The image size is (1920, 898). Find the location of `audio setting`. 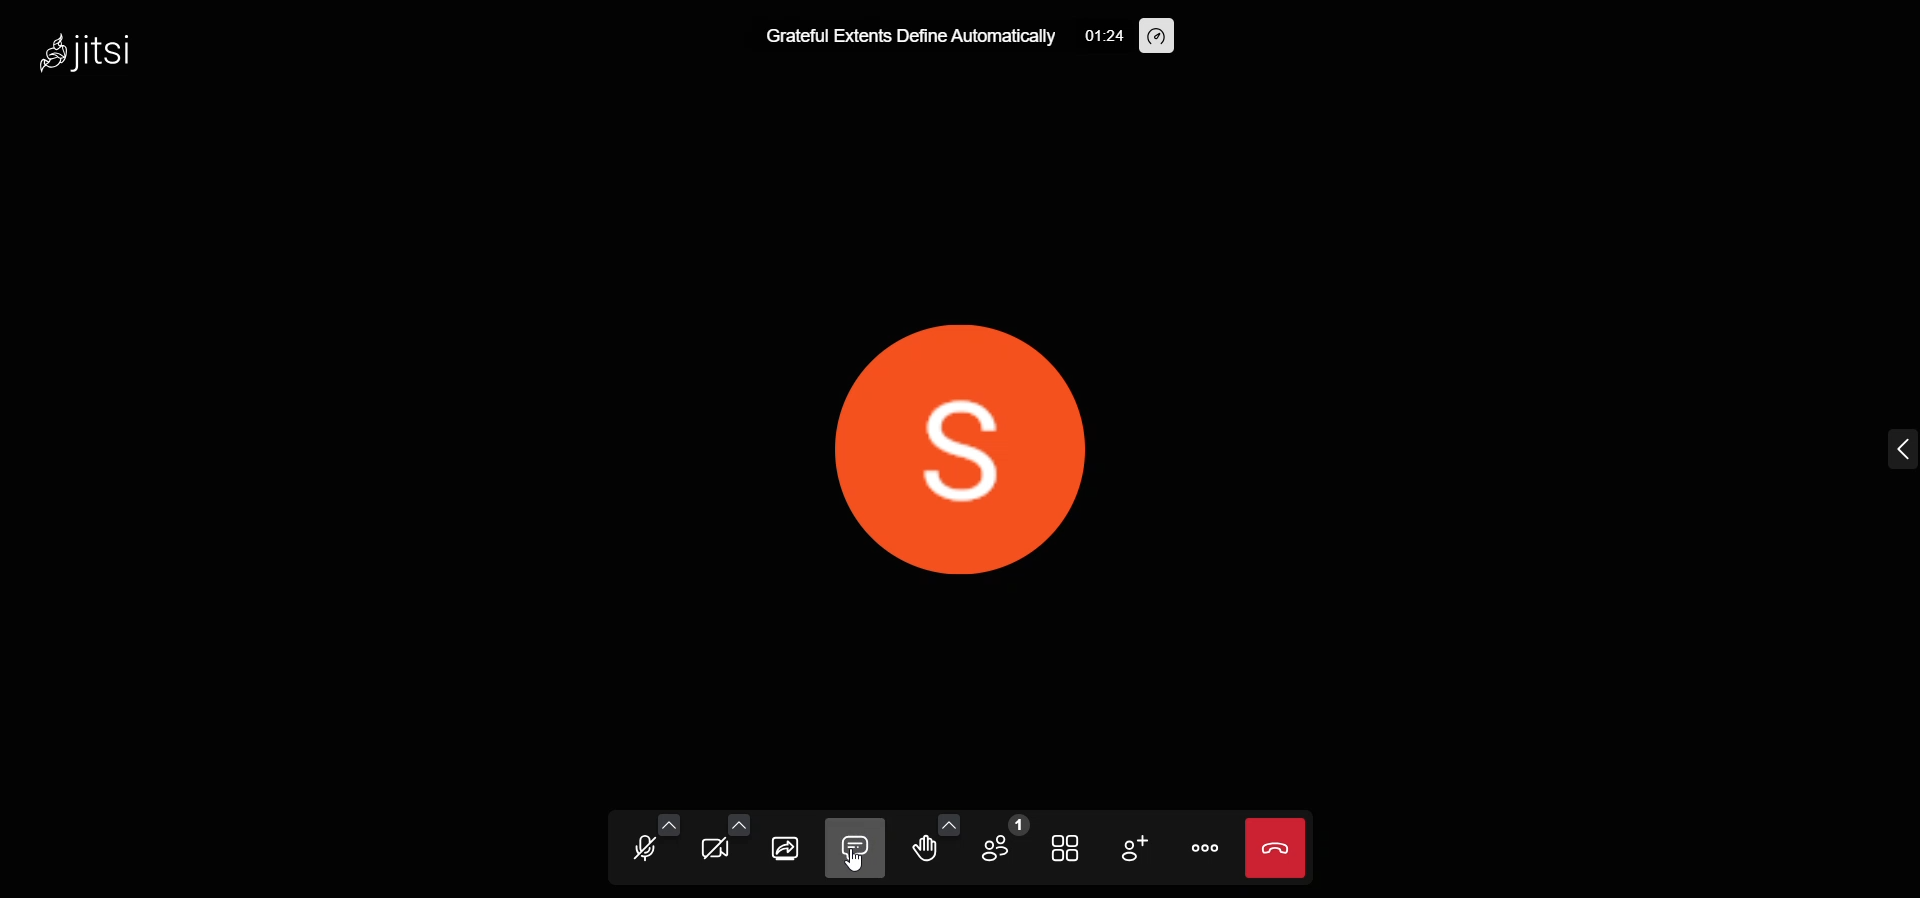

audio setting is located at coordinates (658, 823).